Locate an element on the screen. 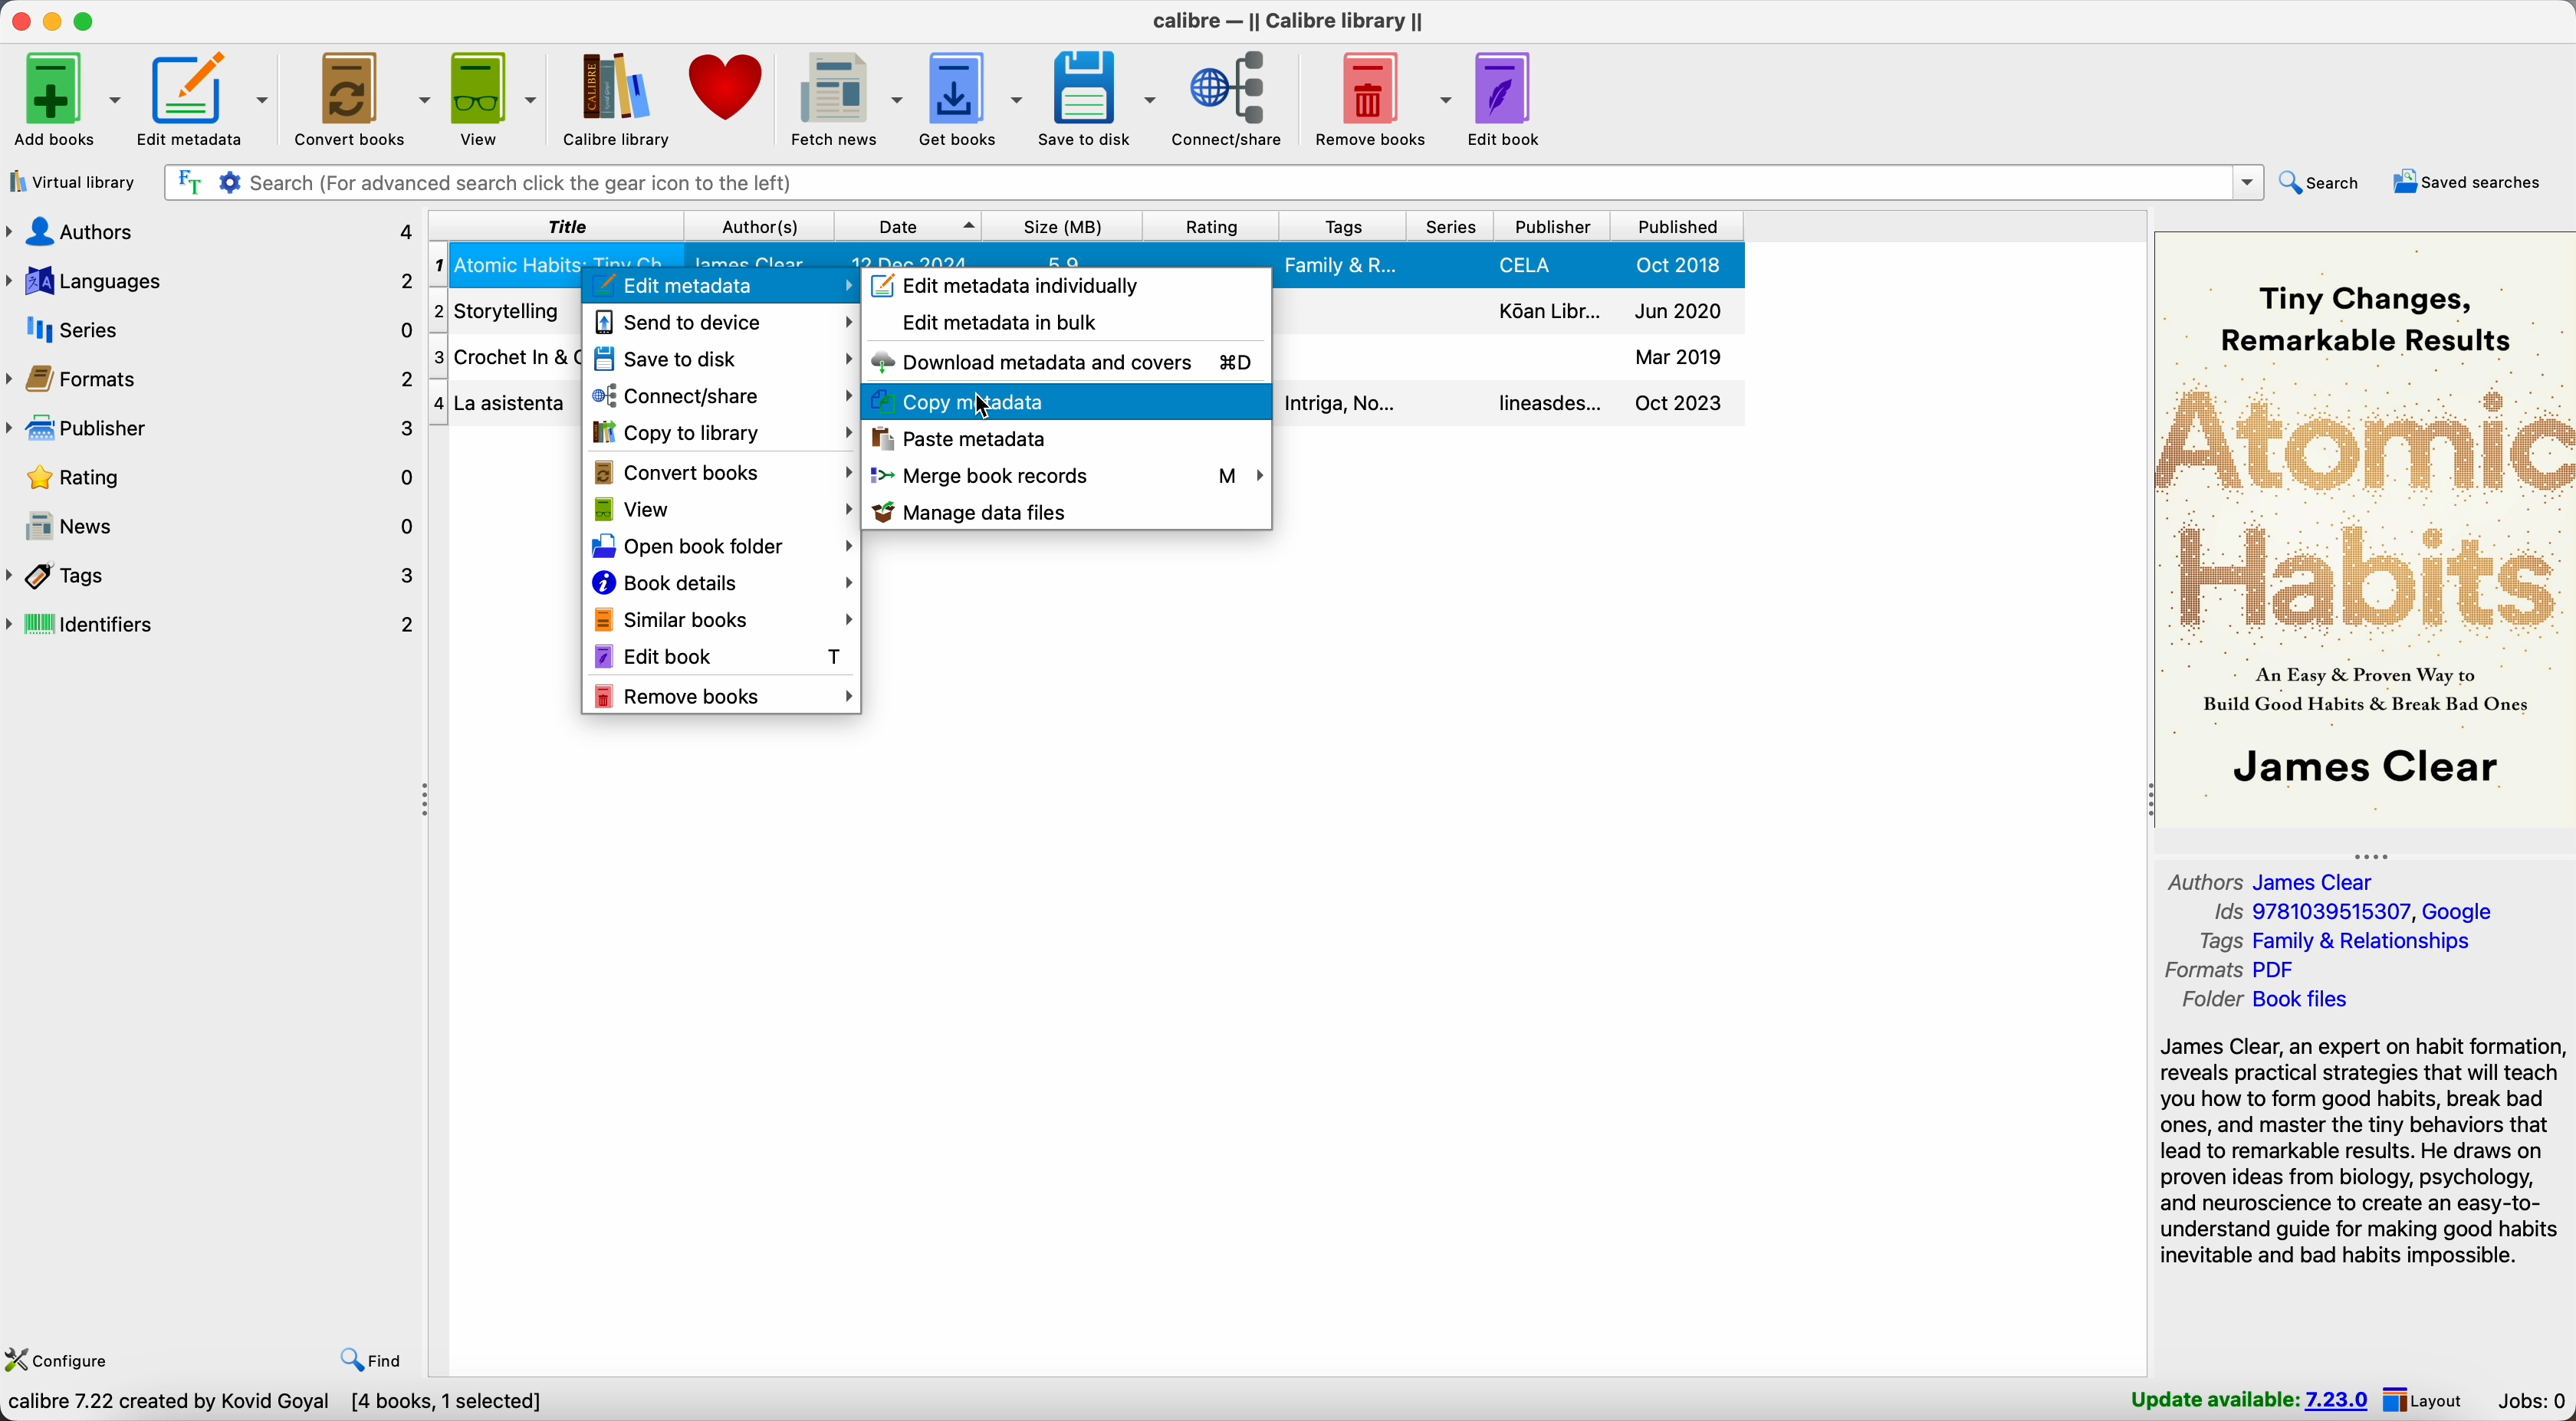  manage data files is located at coordinates (984, 513).